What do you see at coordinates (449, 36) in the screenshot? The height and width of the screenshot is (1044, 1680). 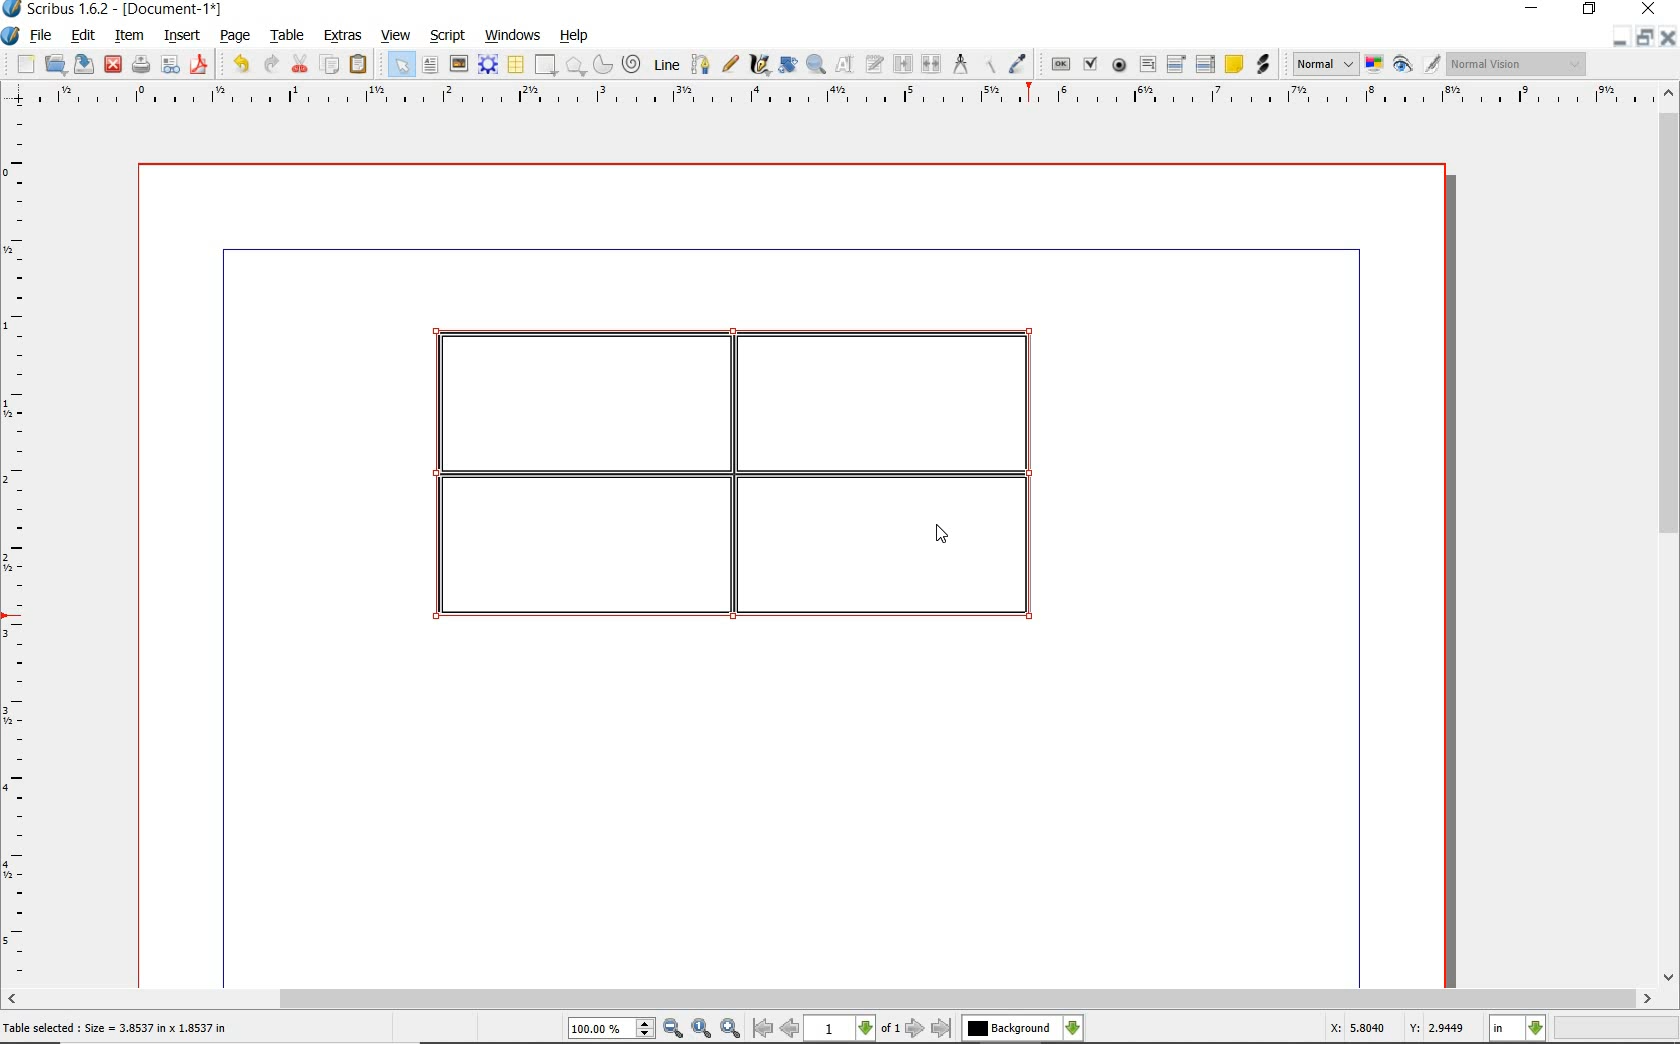 I see `script` at bounding box center [449, 36].